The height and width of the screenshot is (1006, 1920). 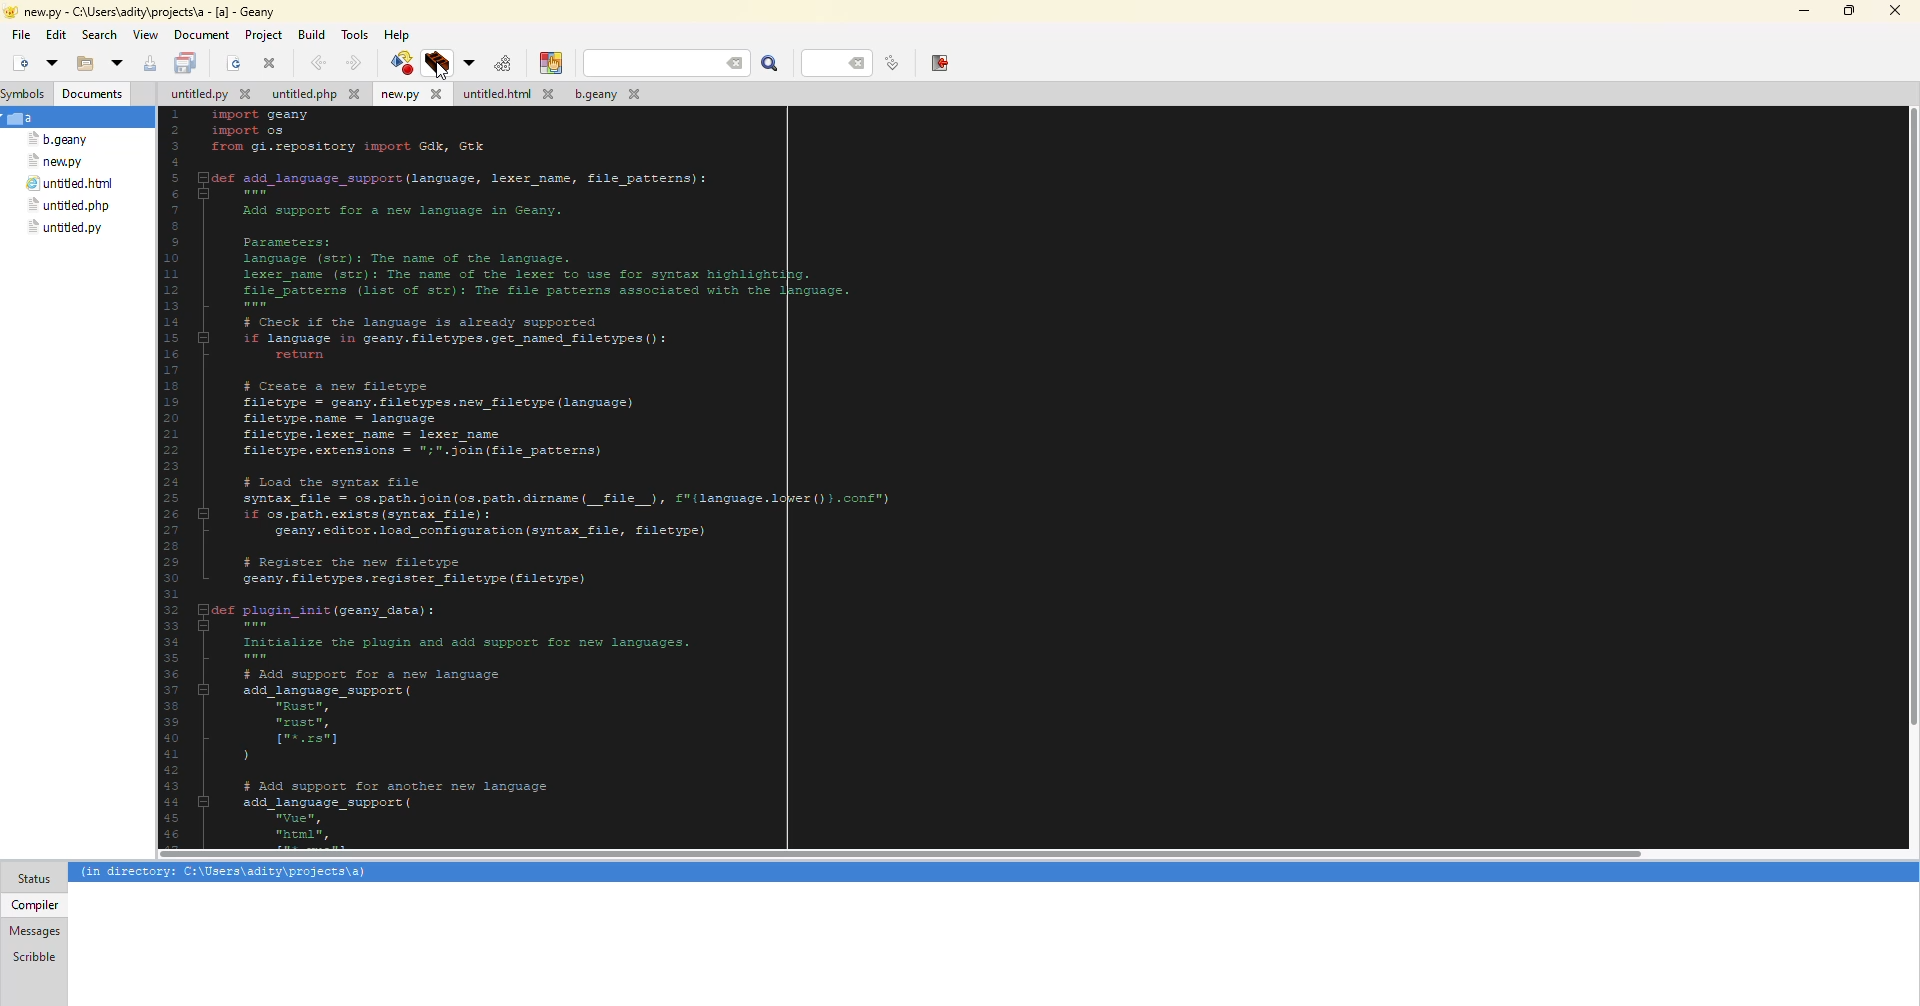 I want to click on file, so click(x=18, y=34).